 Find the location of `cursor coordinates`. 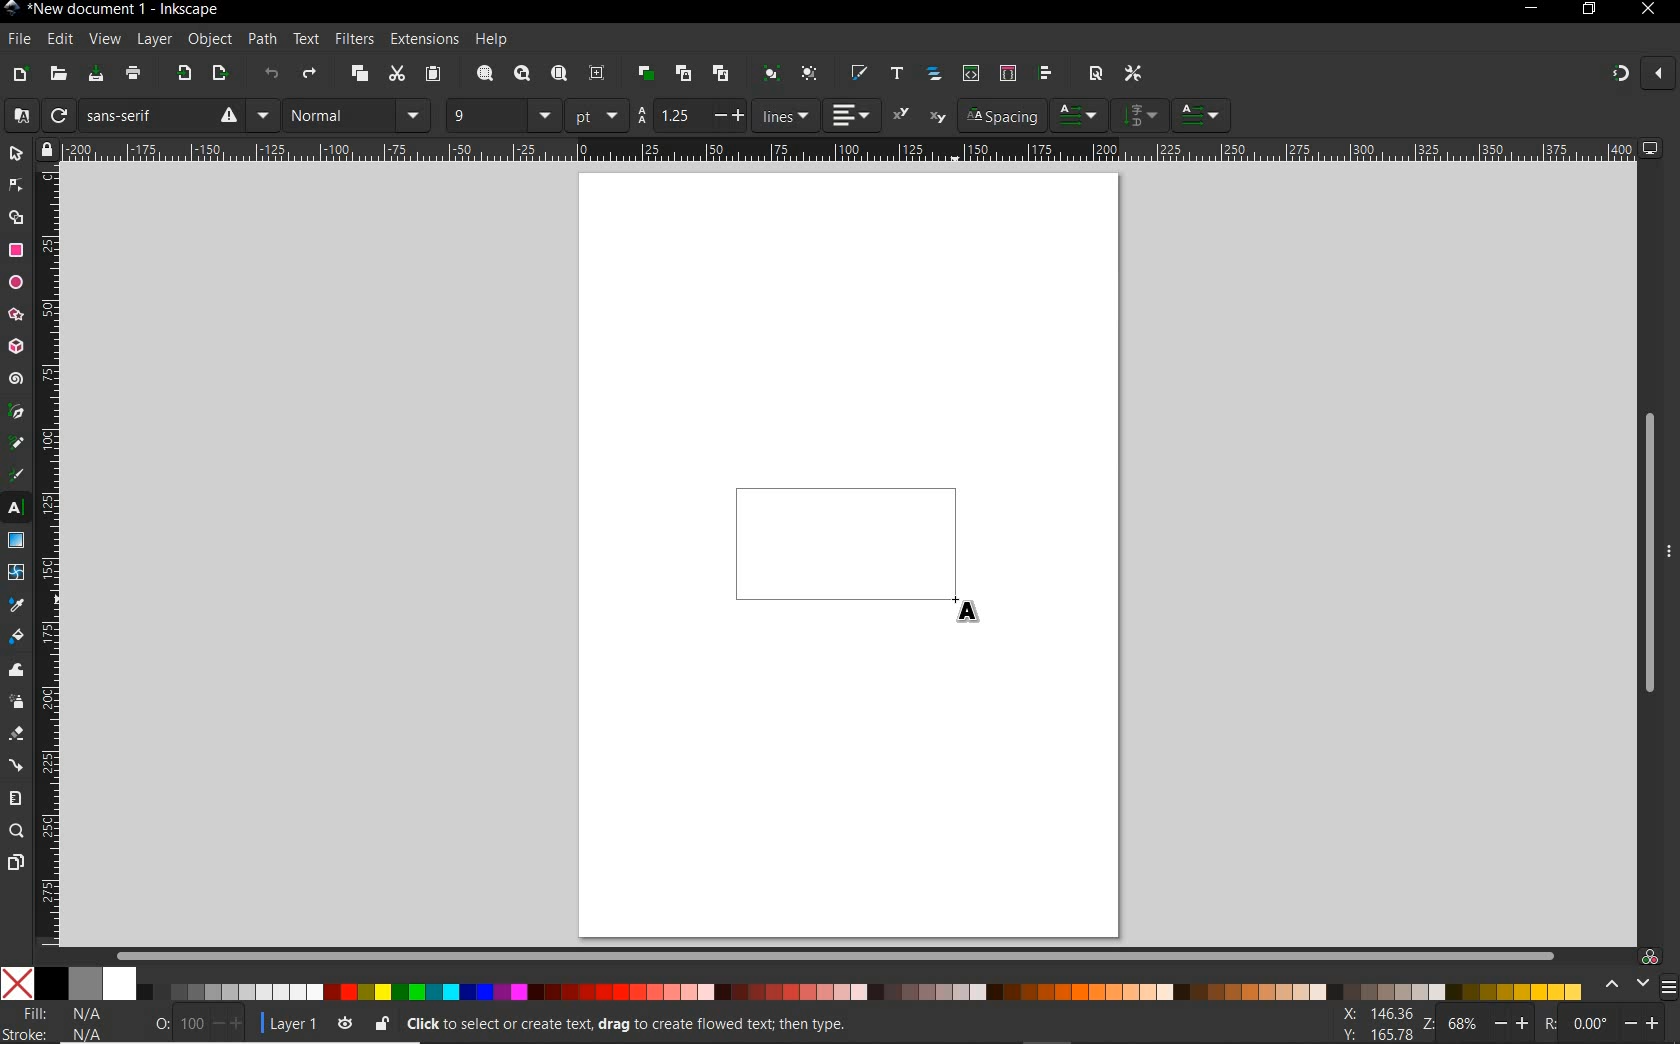

cursor coordinates is located at coordinates (1374, 1023).